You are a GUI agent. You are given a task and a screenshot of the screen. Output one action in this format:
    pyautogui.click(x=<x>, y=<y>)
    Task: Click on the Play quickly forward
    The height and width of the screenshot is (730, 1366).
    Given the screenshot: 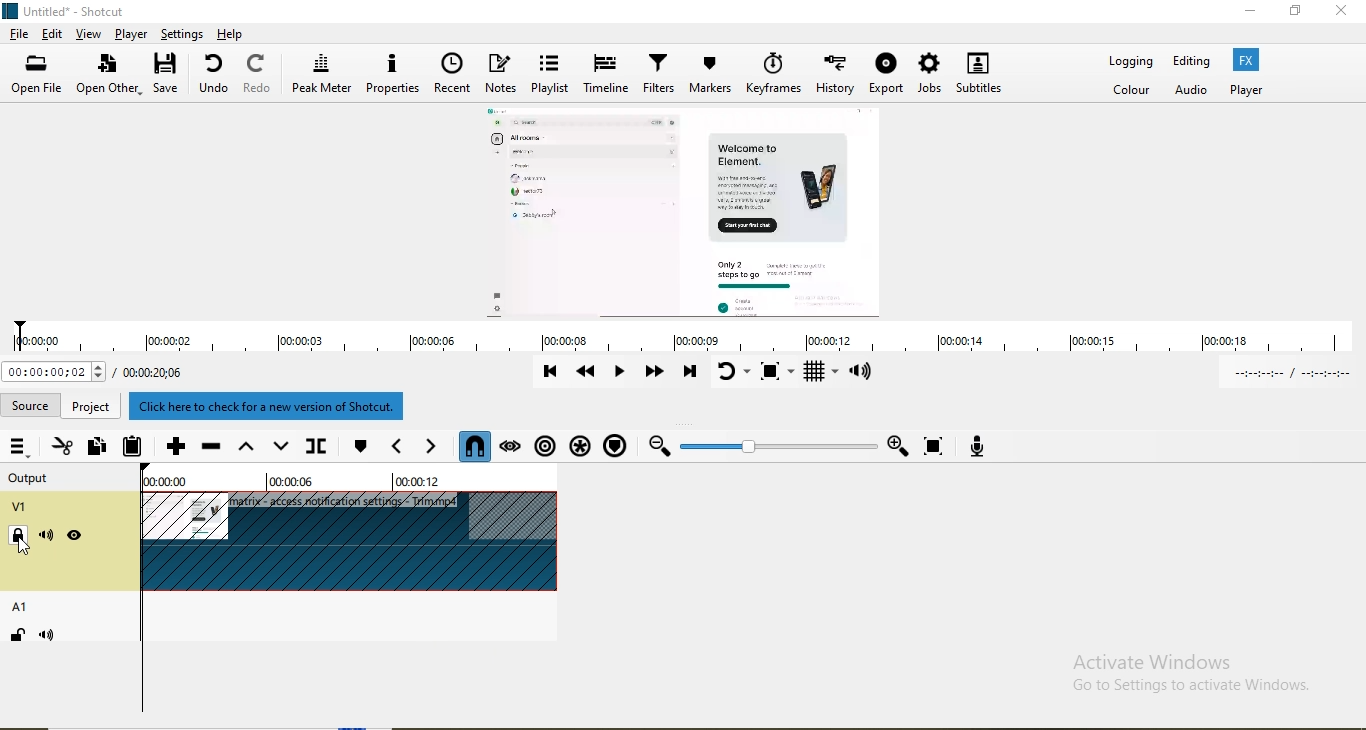 What is the action you would take?
    pyautogui.click(x=657, y=372)
    